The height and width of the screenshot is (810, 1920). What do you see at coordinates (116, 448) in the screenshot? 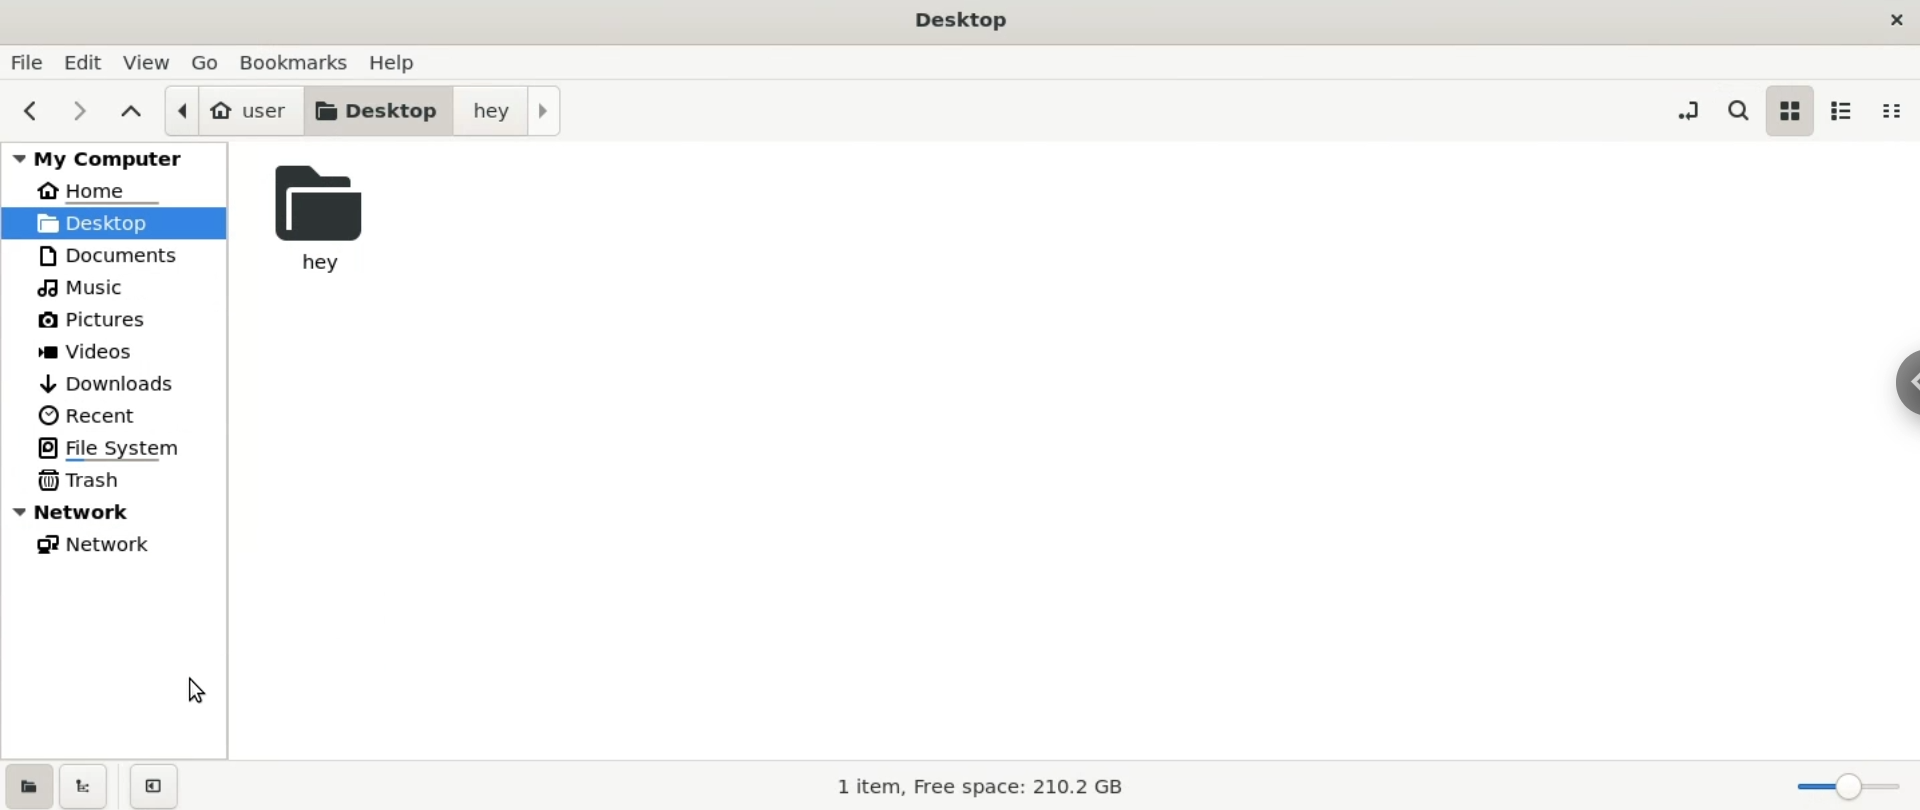
I see `file system` at bounding box center [116, 448].